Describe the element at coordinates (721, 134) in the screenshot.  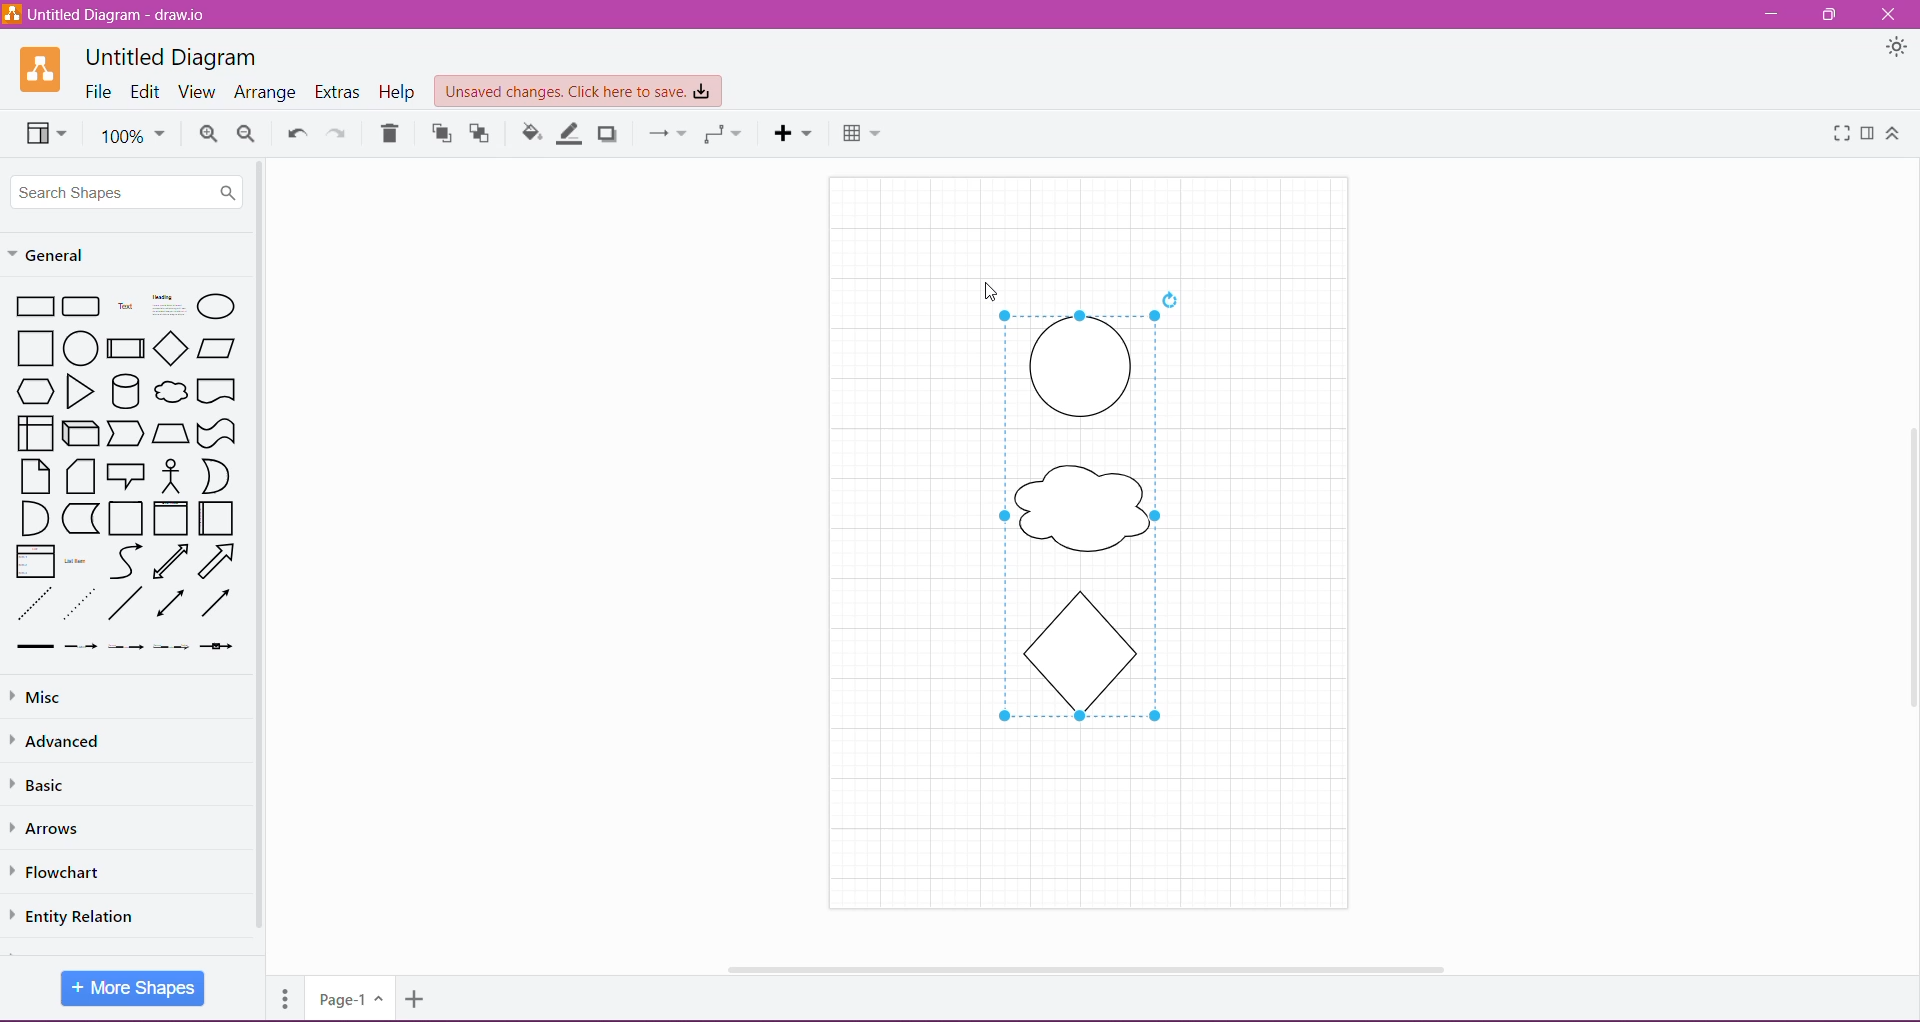
I see `Waypoints` at that location.